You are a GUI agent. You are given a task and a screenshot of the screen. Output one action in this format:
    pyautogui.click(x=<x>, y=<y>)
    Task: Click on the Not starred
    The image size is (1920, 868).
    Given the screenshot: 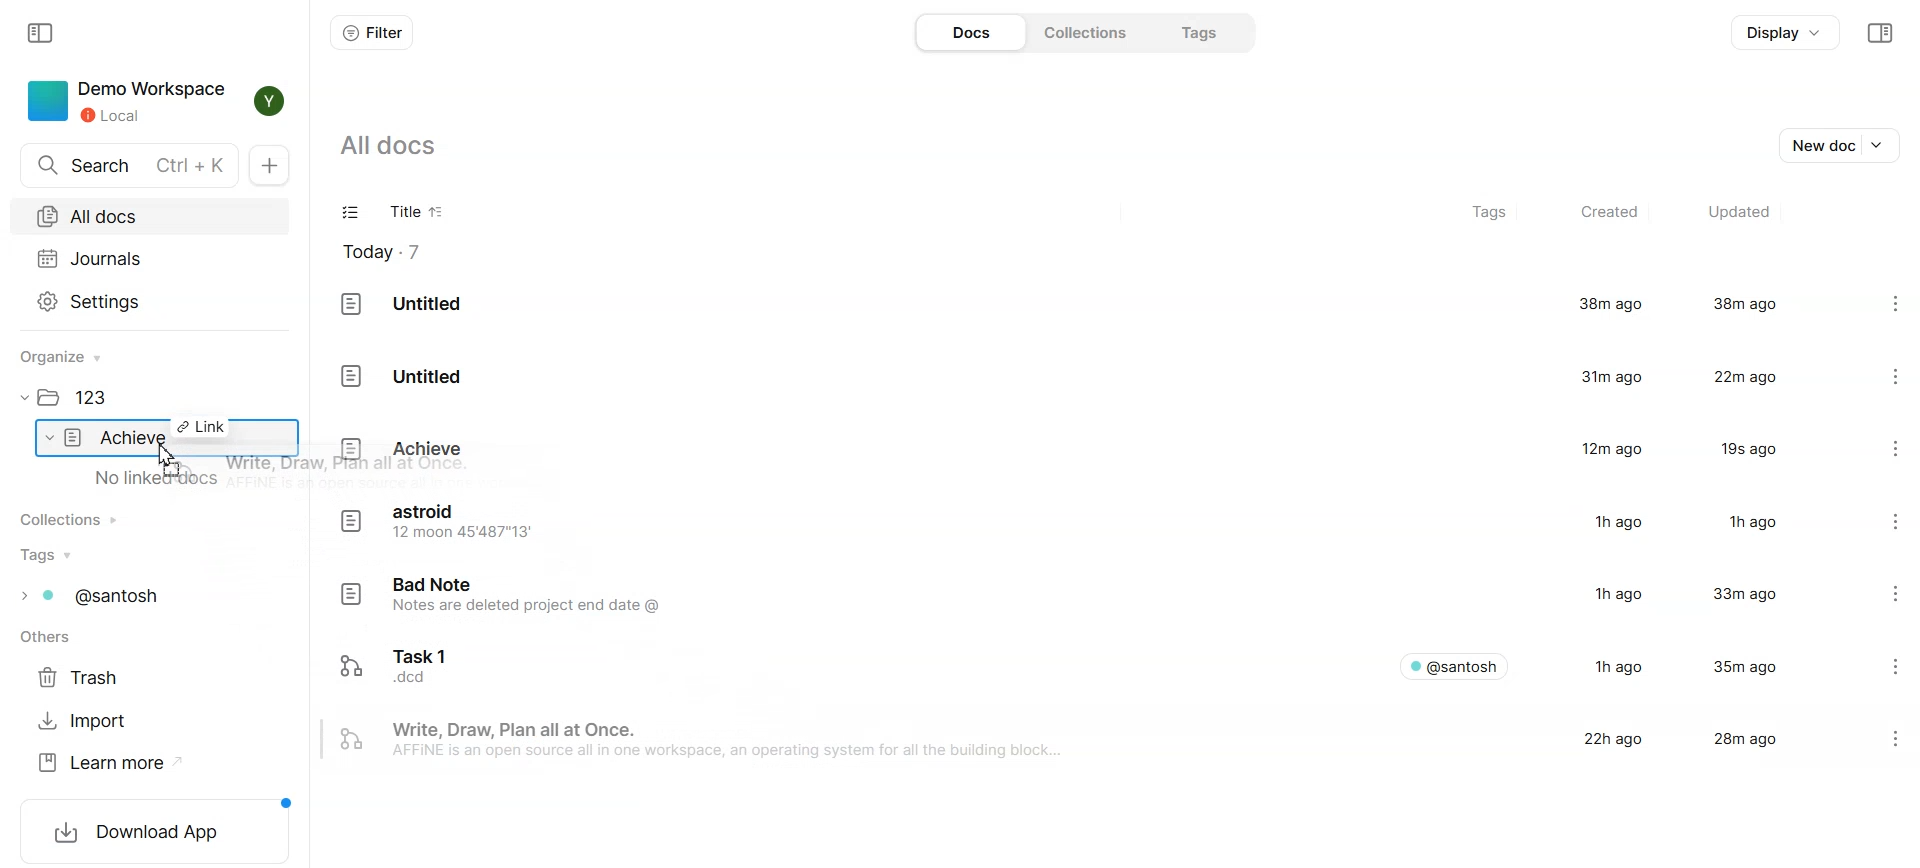 What is the action you would take?
    pyautogui.click(x=1858, y=739)
    